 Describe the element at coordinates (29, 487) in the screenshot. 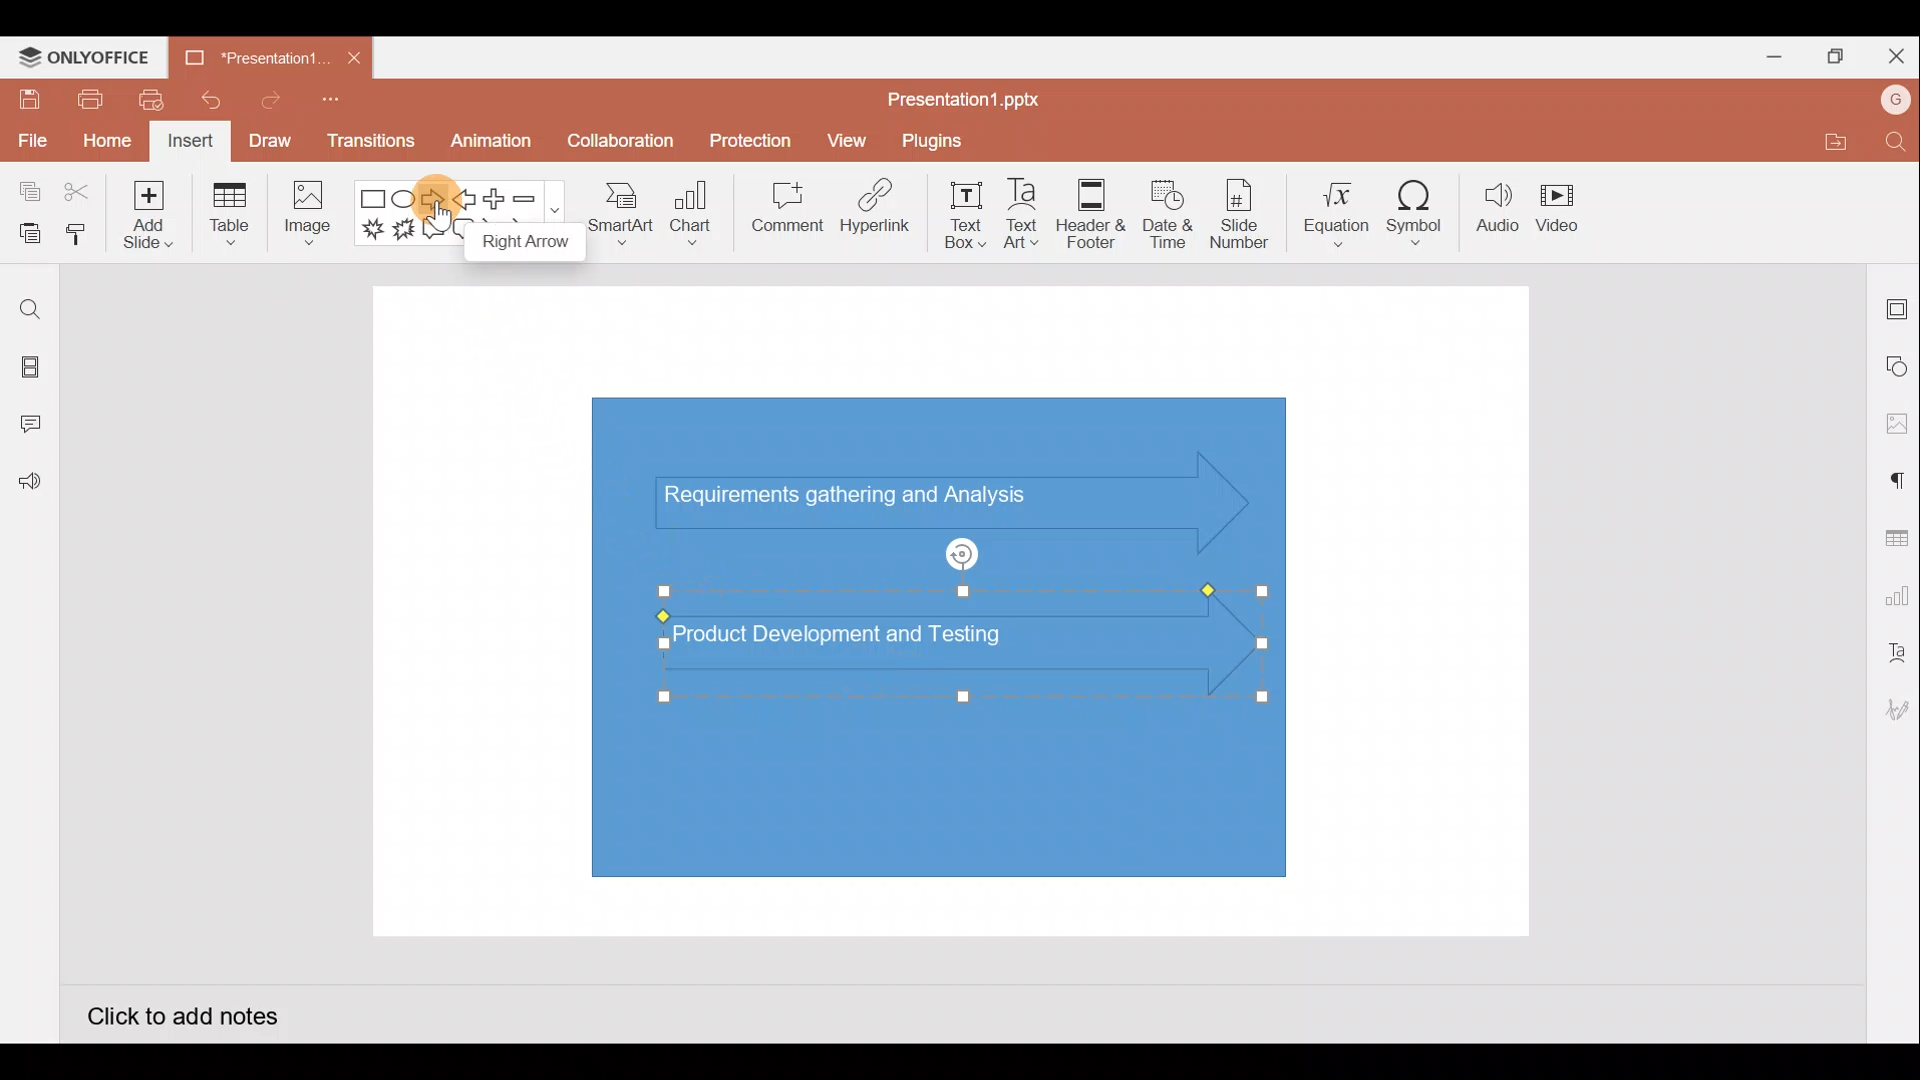

I see `Feedback and Support` at that location.